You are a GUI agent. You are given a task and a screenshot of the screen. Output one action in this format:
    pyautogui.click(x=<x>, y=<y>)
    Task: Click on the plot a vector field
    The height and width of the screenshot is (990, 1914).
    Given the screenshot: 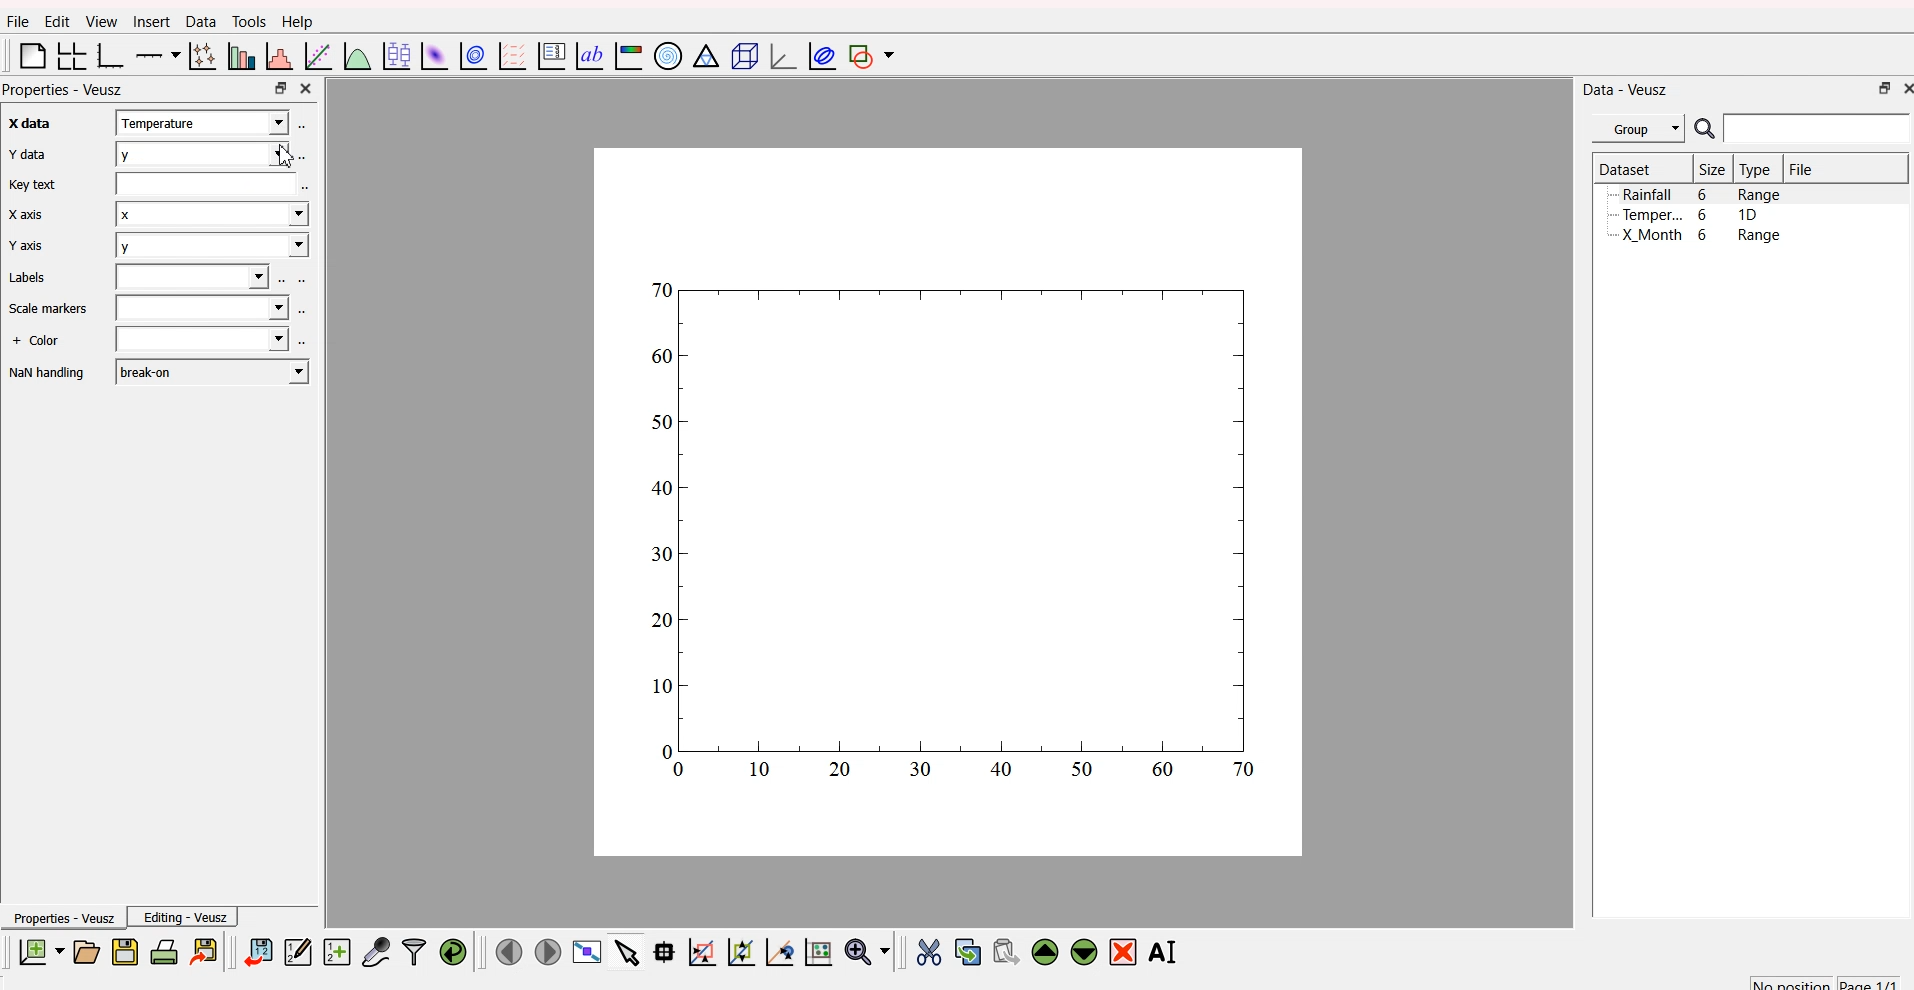 What is the action you would take?
    pyautogui.click(x=510, y=57)
    